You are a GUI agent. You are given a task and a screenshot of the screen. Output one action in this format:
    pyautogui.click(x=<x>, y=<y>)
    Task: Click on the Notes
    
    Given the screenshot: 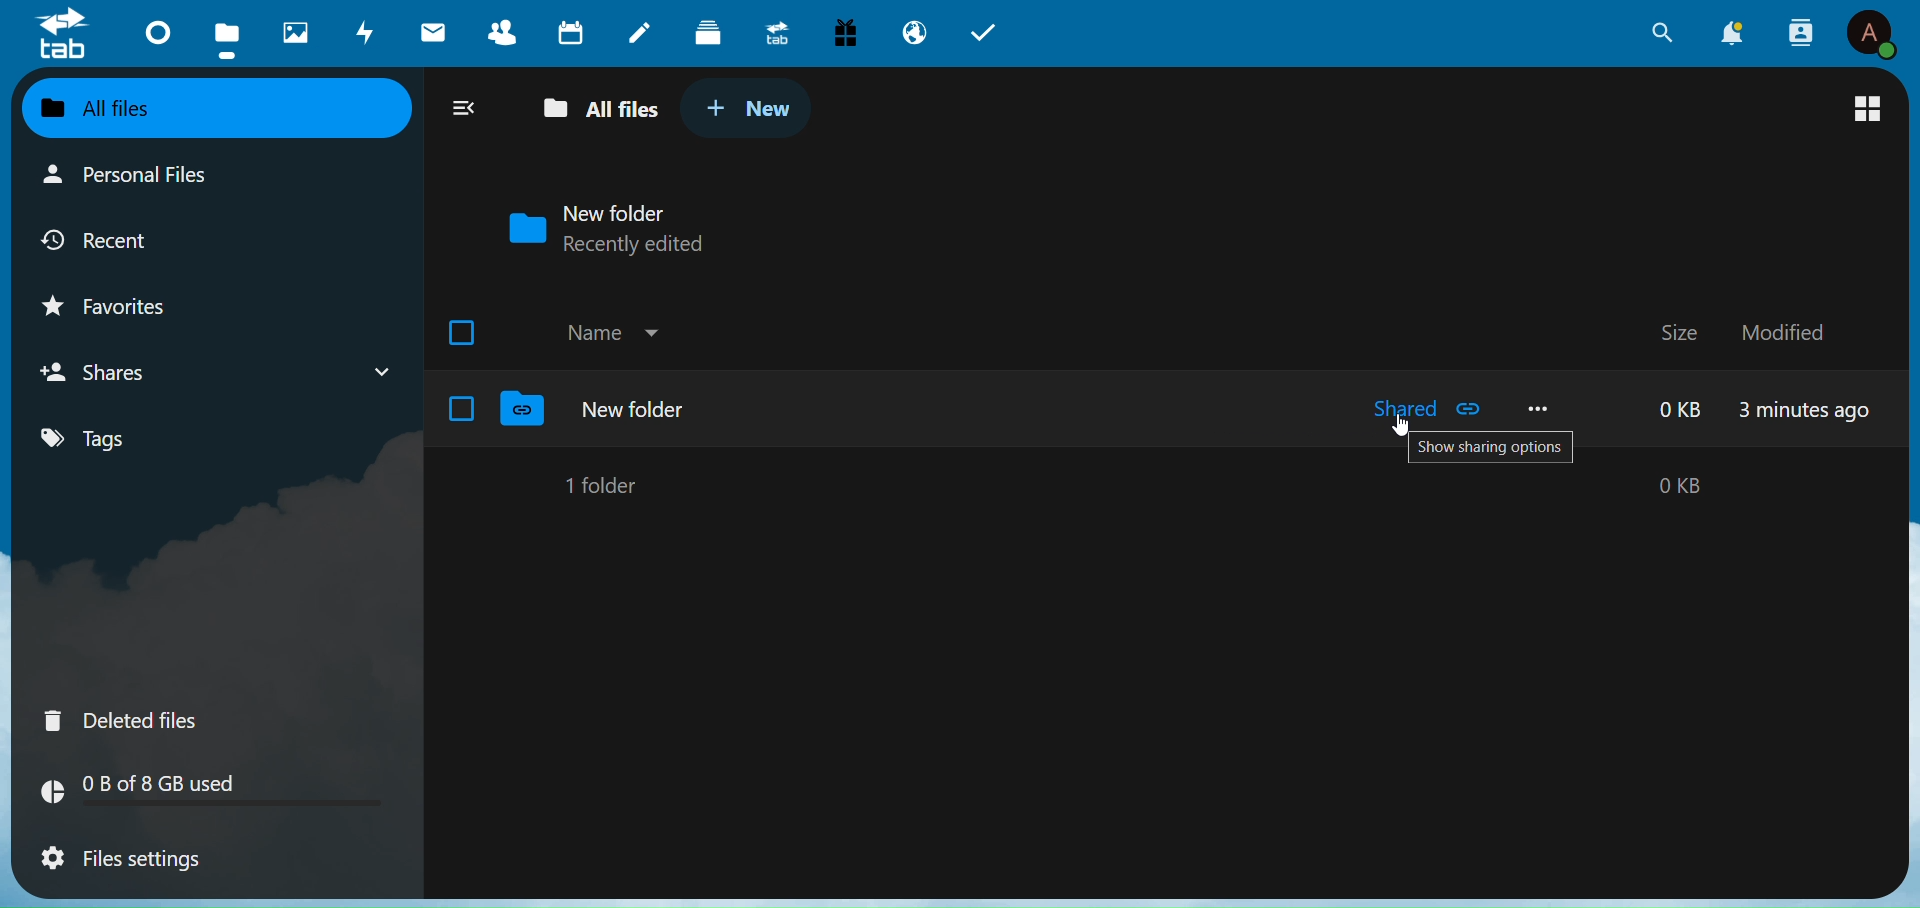 What is the action you would take?
    pyautogui.click(x=637, y=28)
    